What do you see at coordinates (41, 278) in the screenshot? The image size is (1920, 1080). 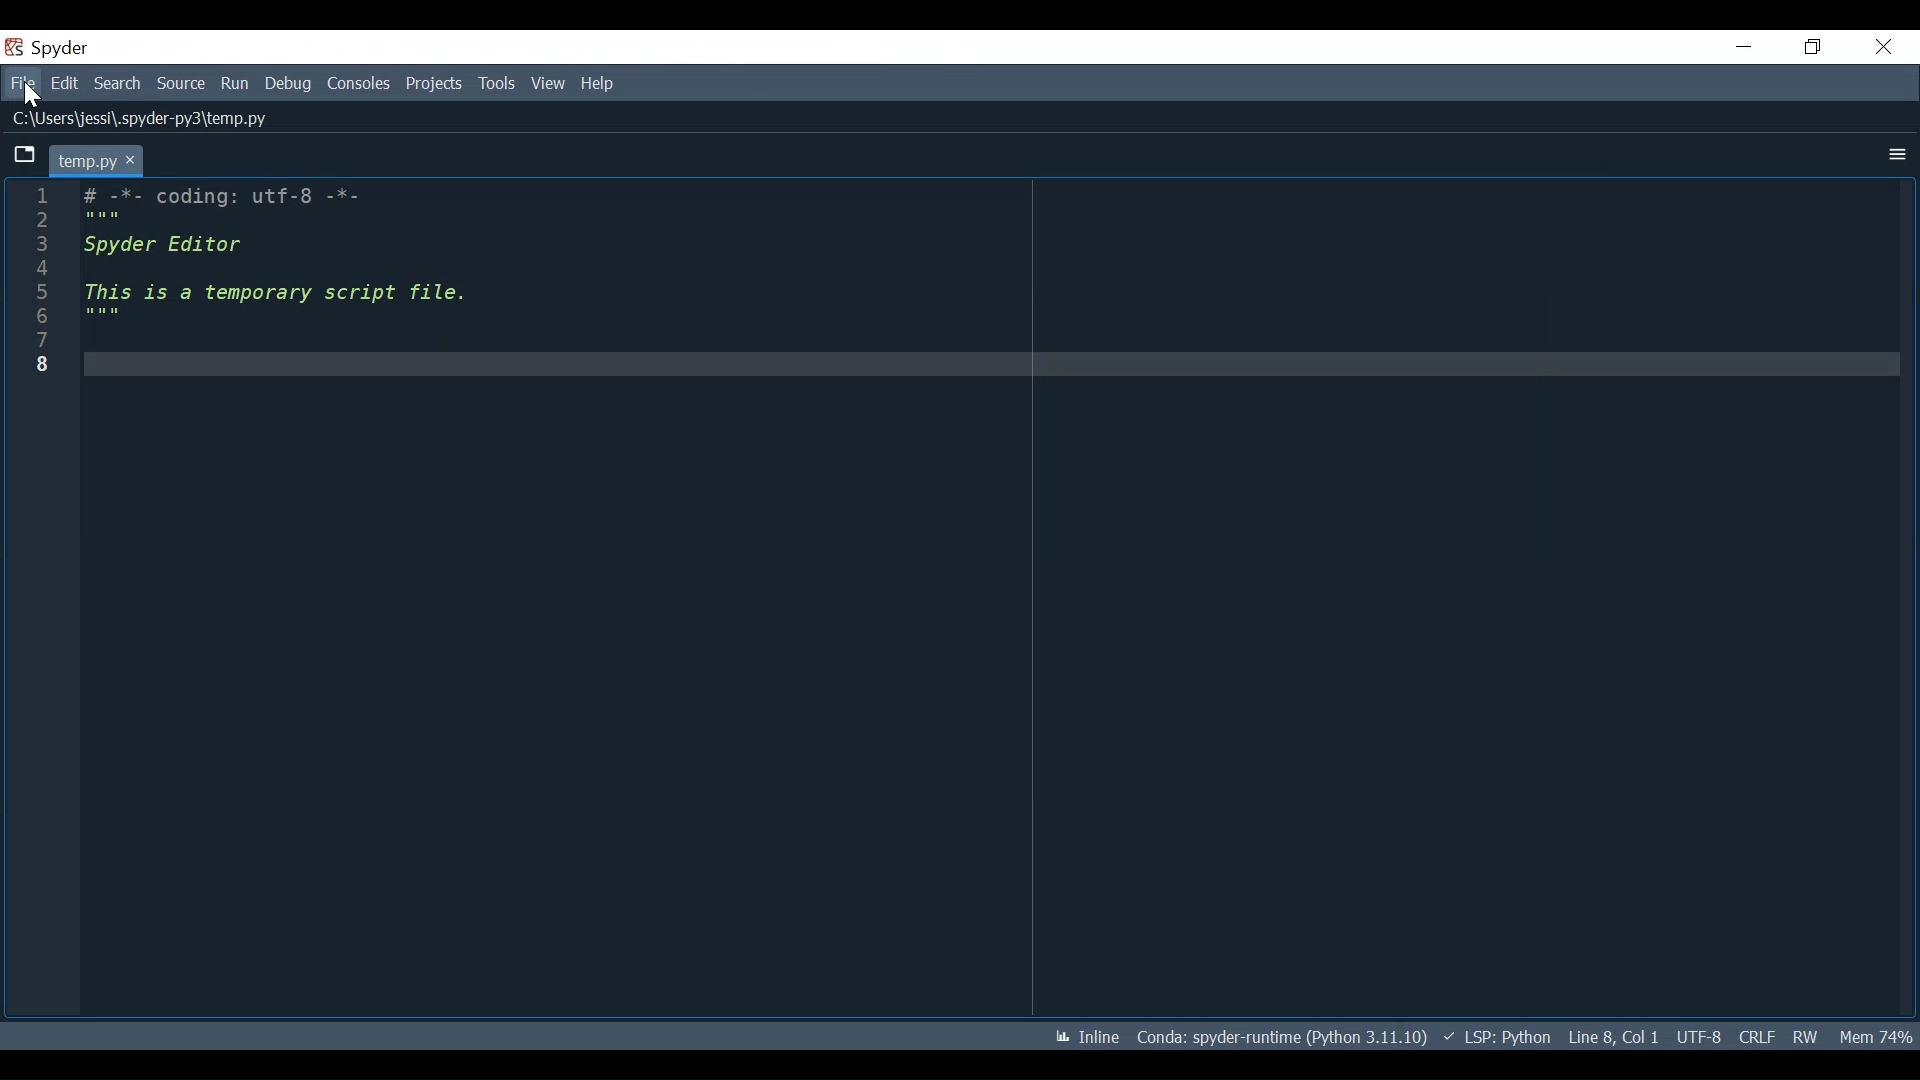 I see `1 23 4 5 6 7 8` at bounding box center [41, 278].